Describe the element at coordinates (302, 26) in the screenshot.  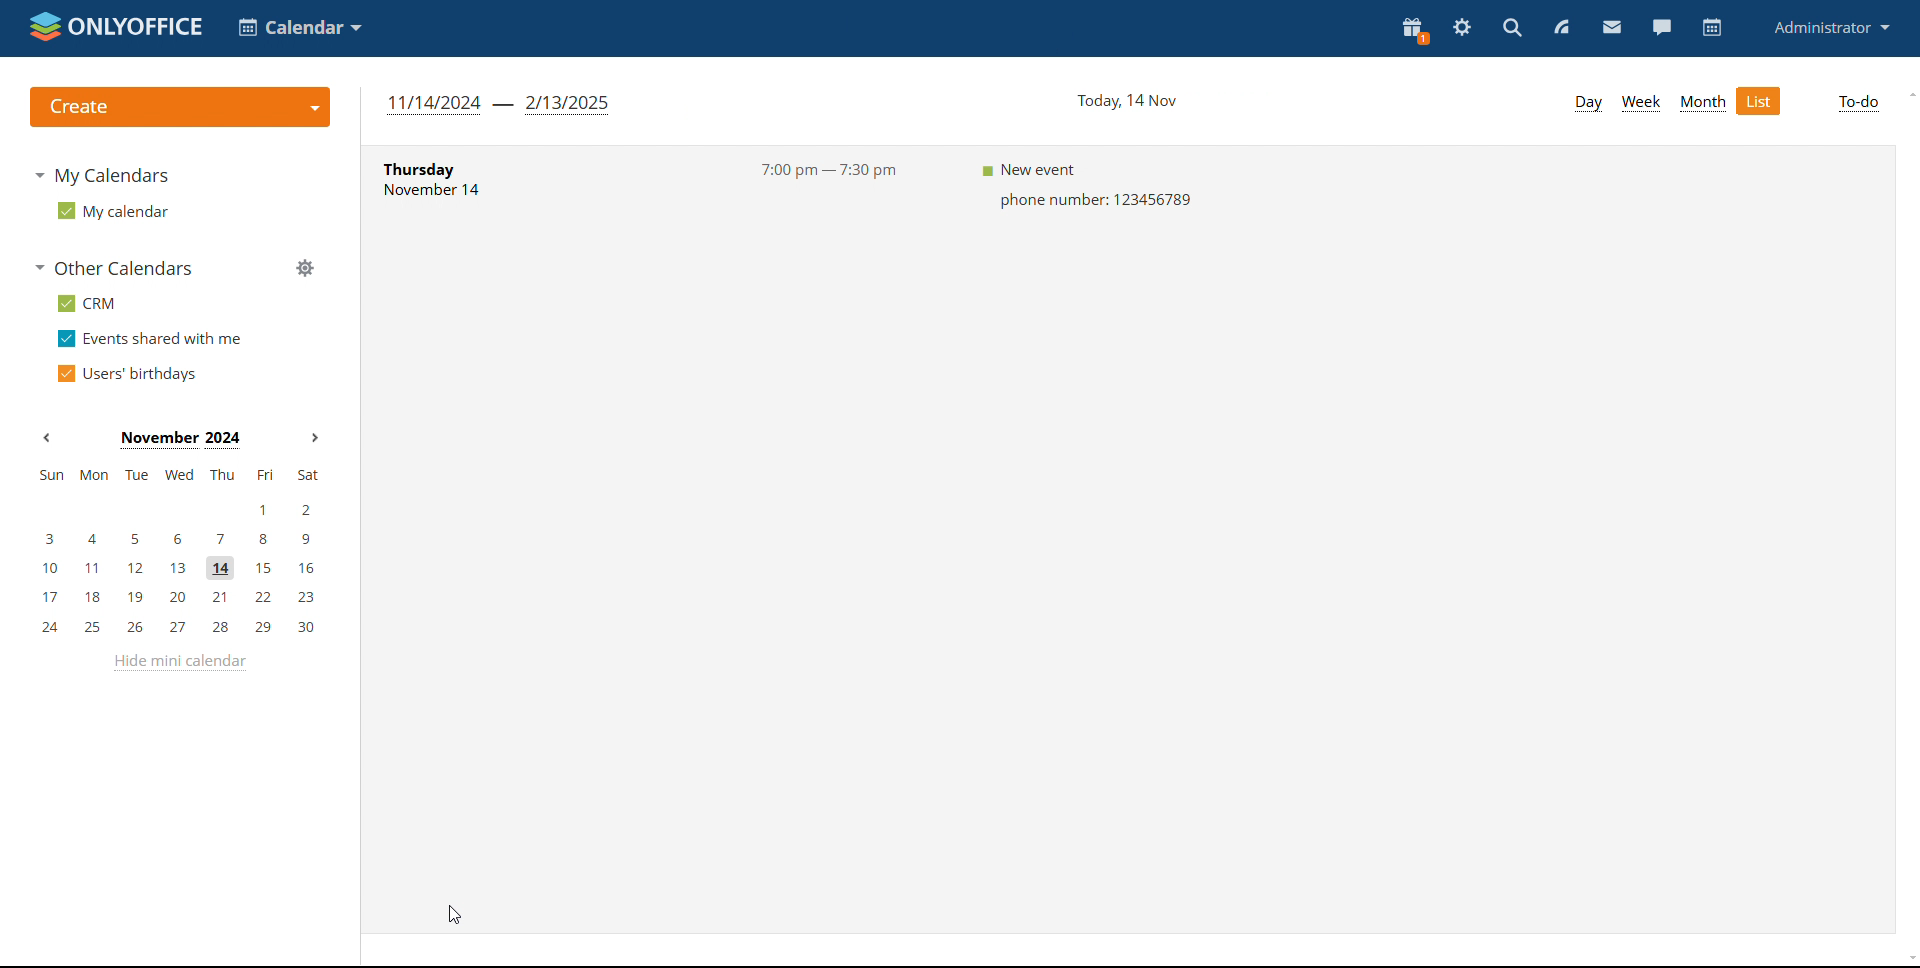
I see `select application` at that location.